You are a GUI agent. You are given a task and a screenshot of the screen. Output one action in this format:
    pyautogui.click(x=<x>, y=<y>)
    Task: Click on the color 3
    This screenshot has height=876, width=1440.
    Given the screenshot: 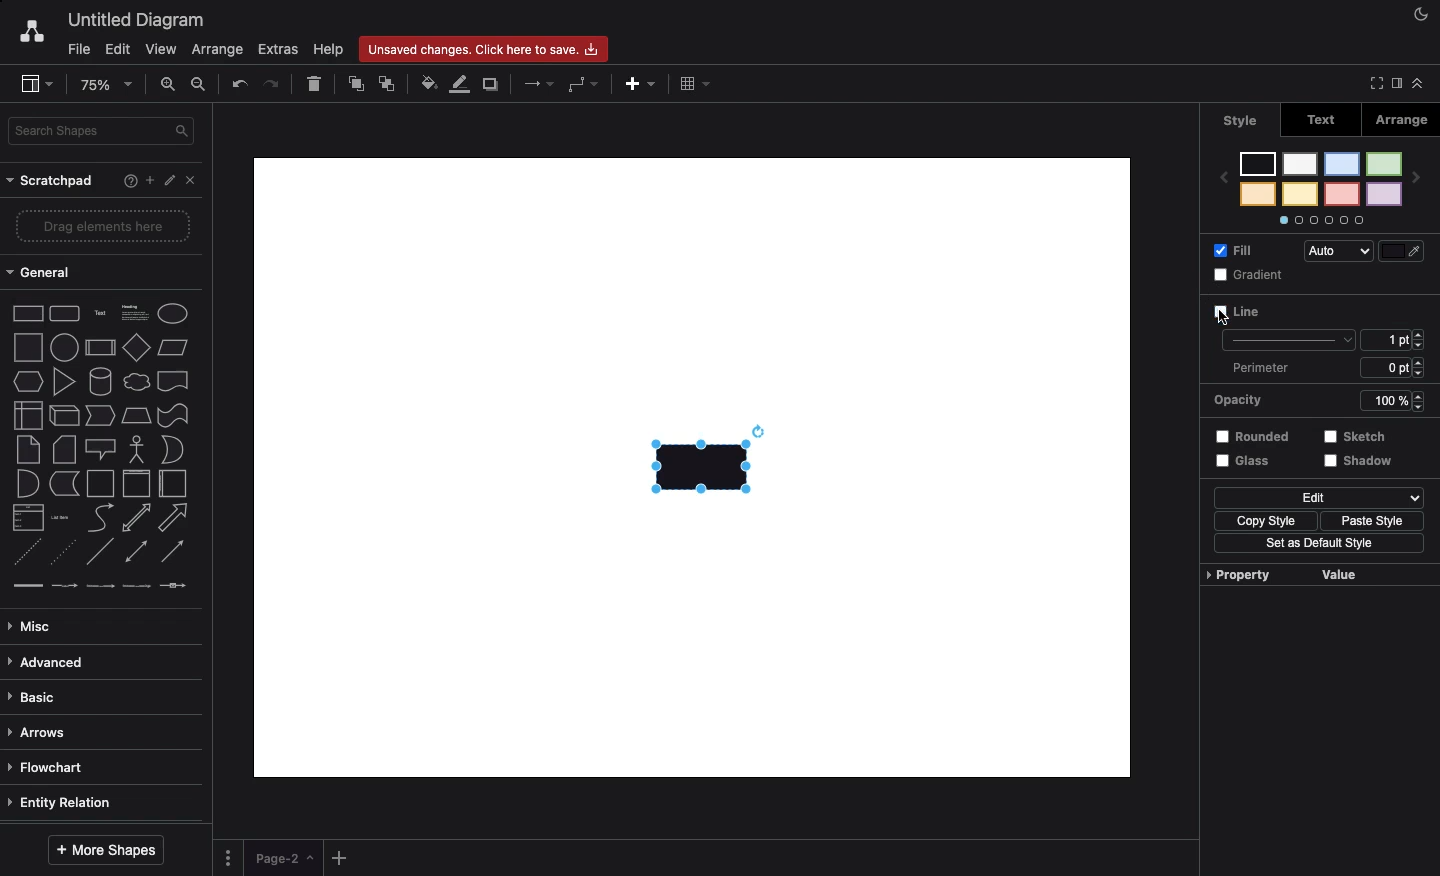 What is the action you would take?
    pyautogui.click(x=1341, y=164)
    